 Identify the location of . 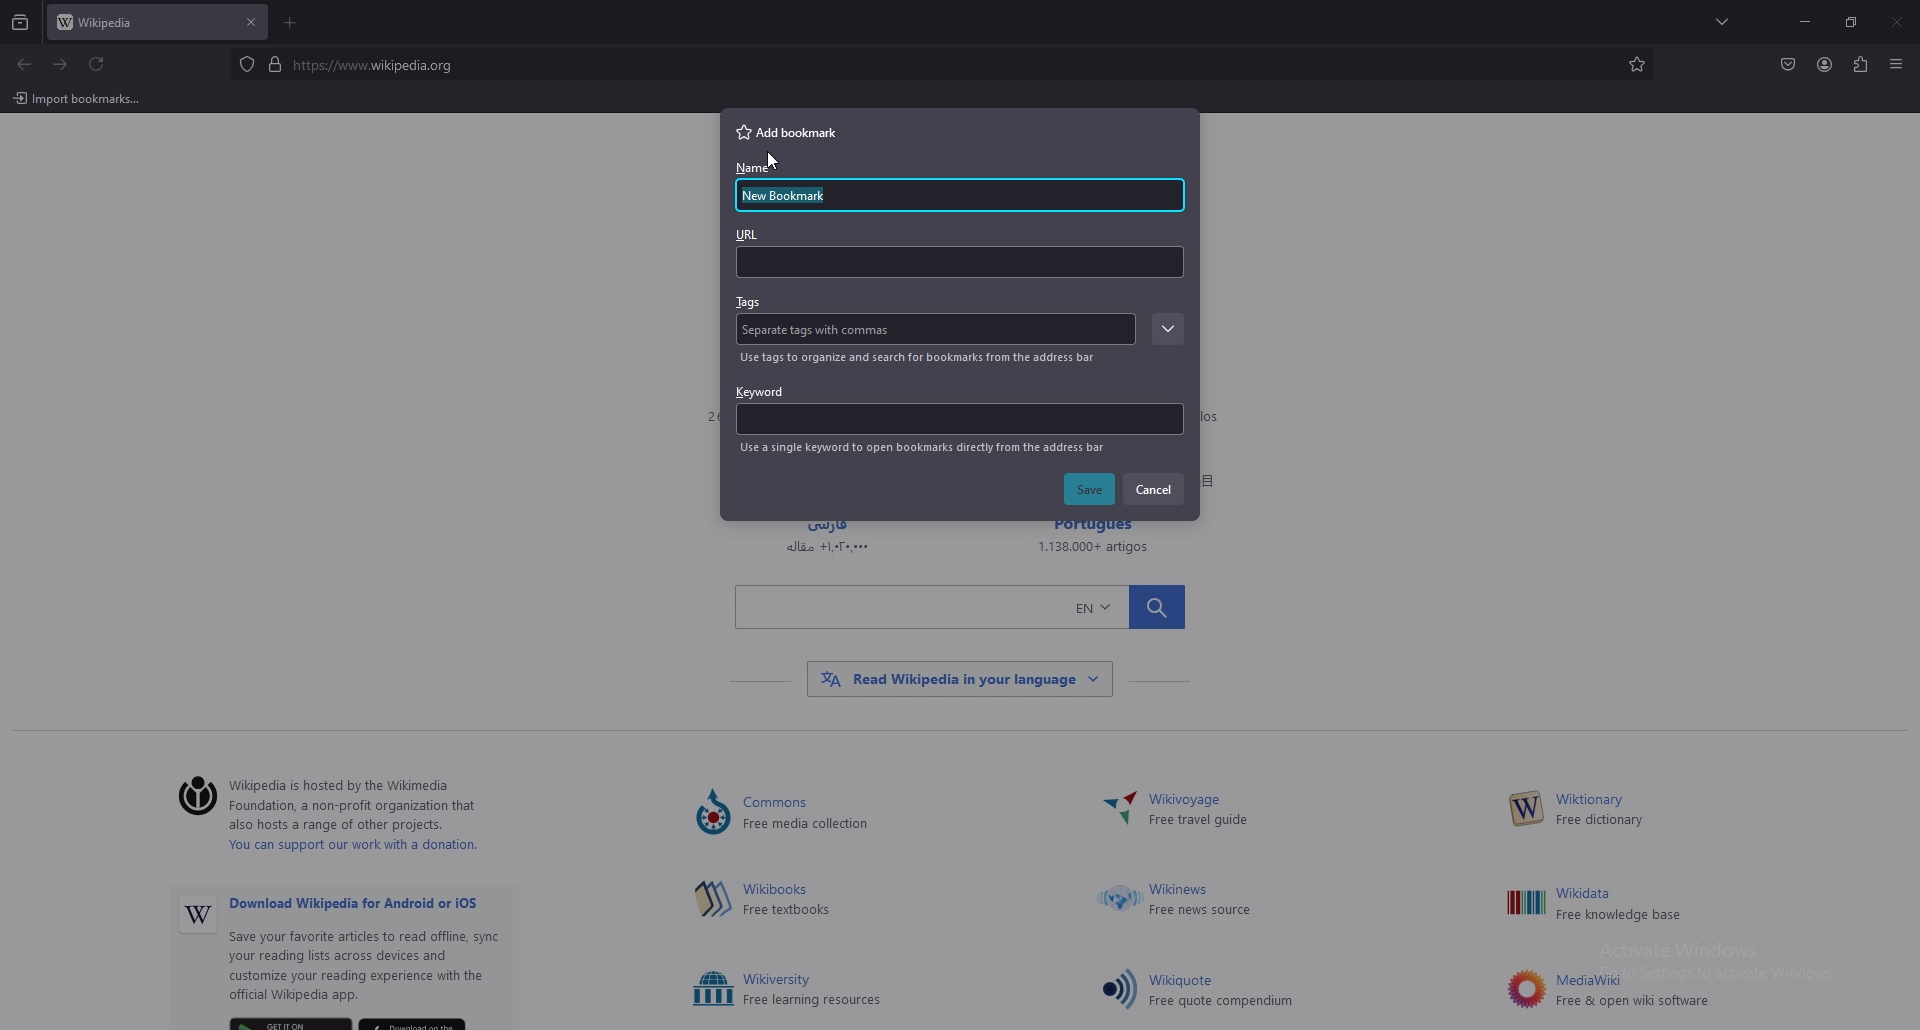
(381, 952).